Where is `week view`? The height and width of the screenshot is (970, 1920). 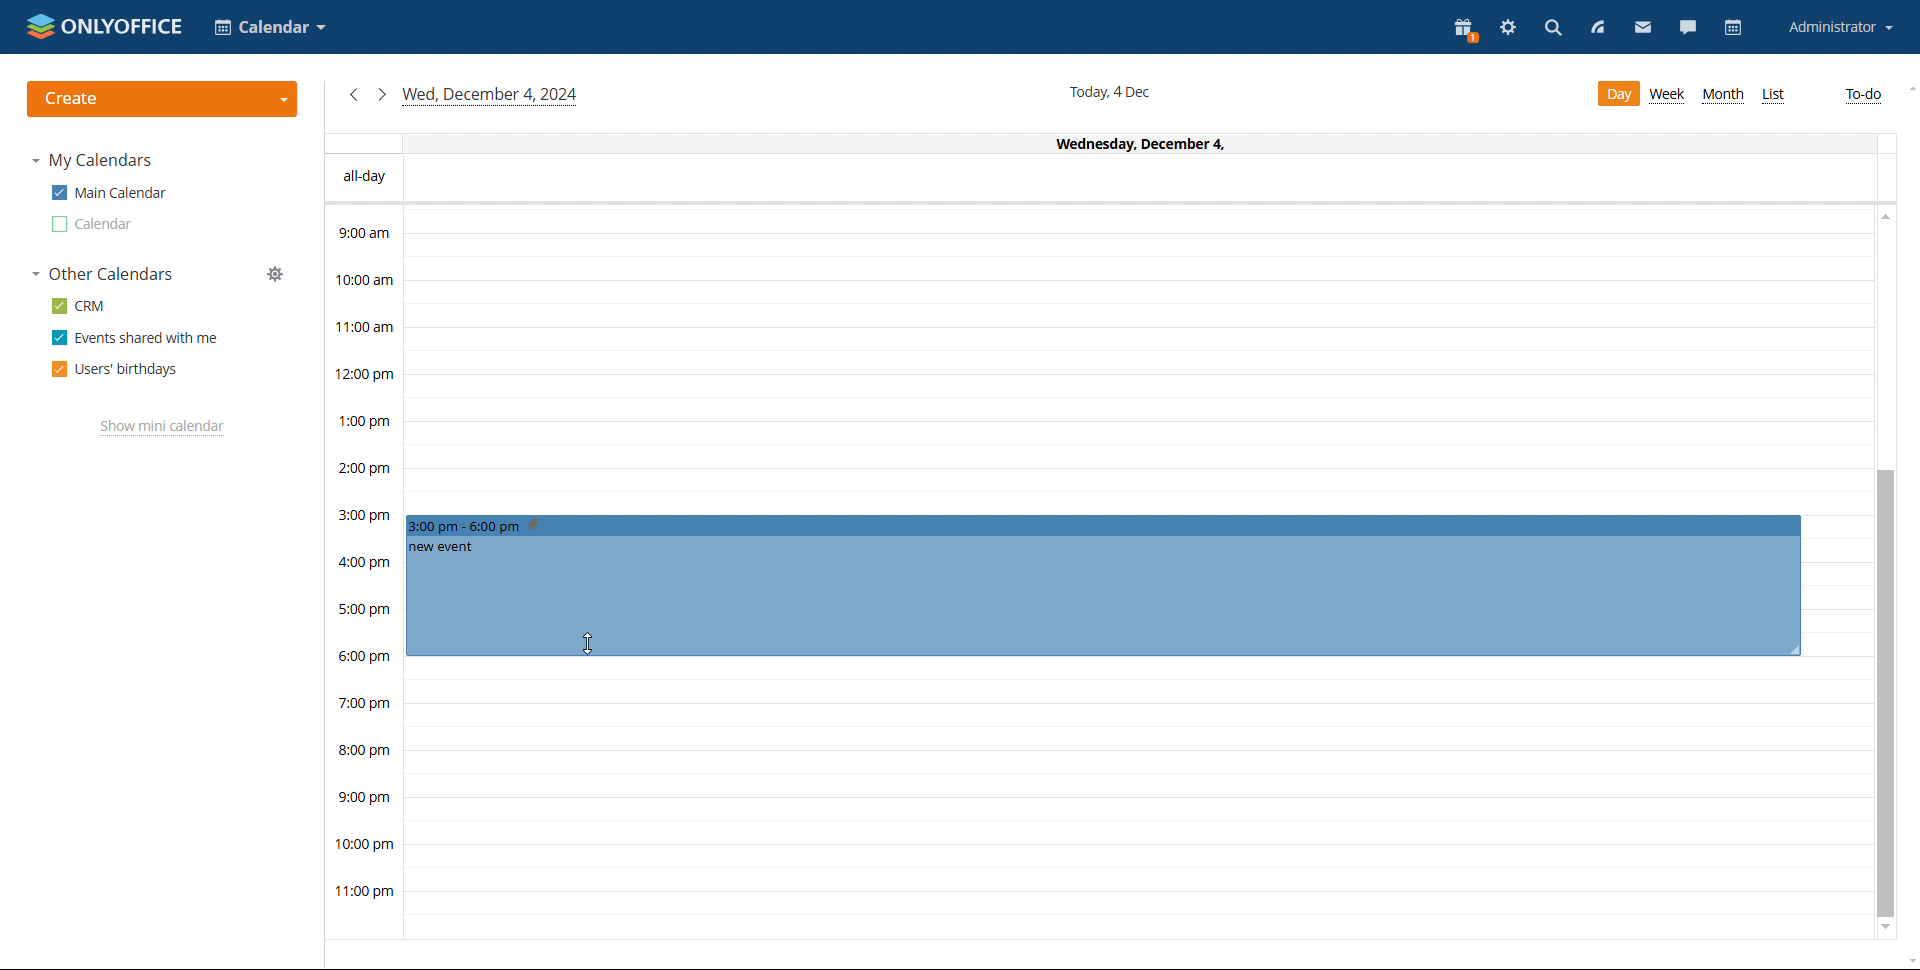
week view is located at coordinates (1669, 95).